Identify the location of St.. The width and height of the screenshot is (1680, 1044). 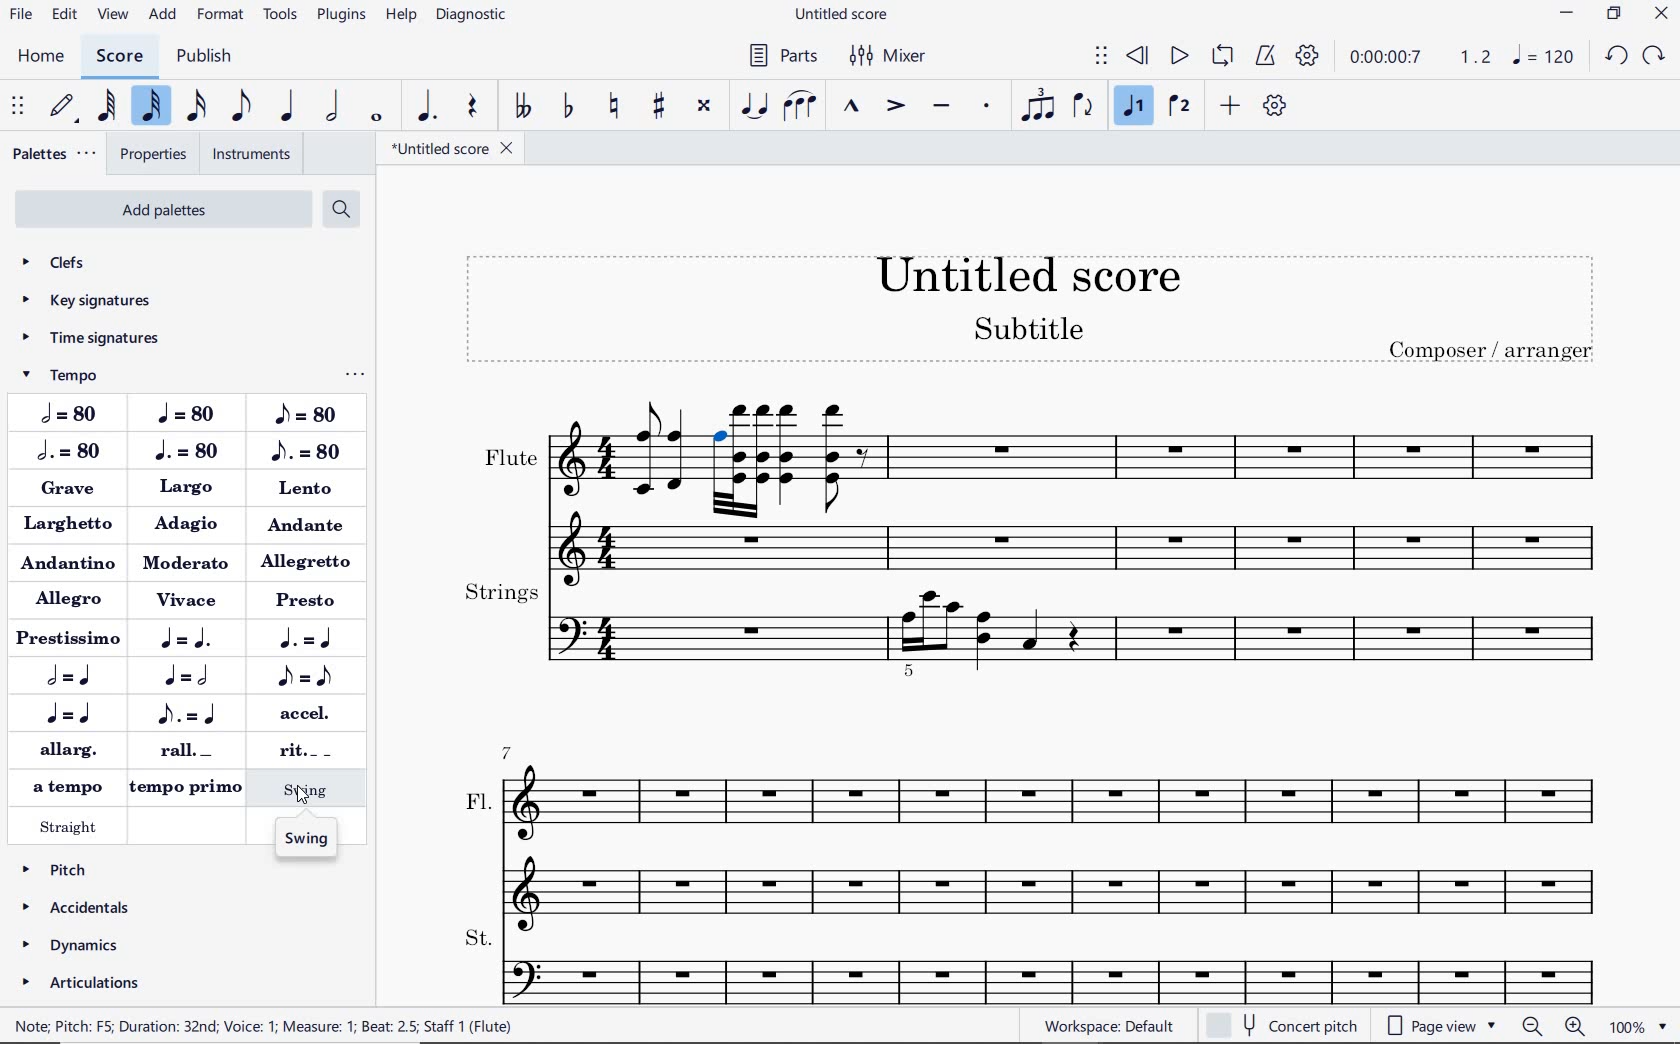
(1050, 962).